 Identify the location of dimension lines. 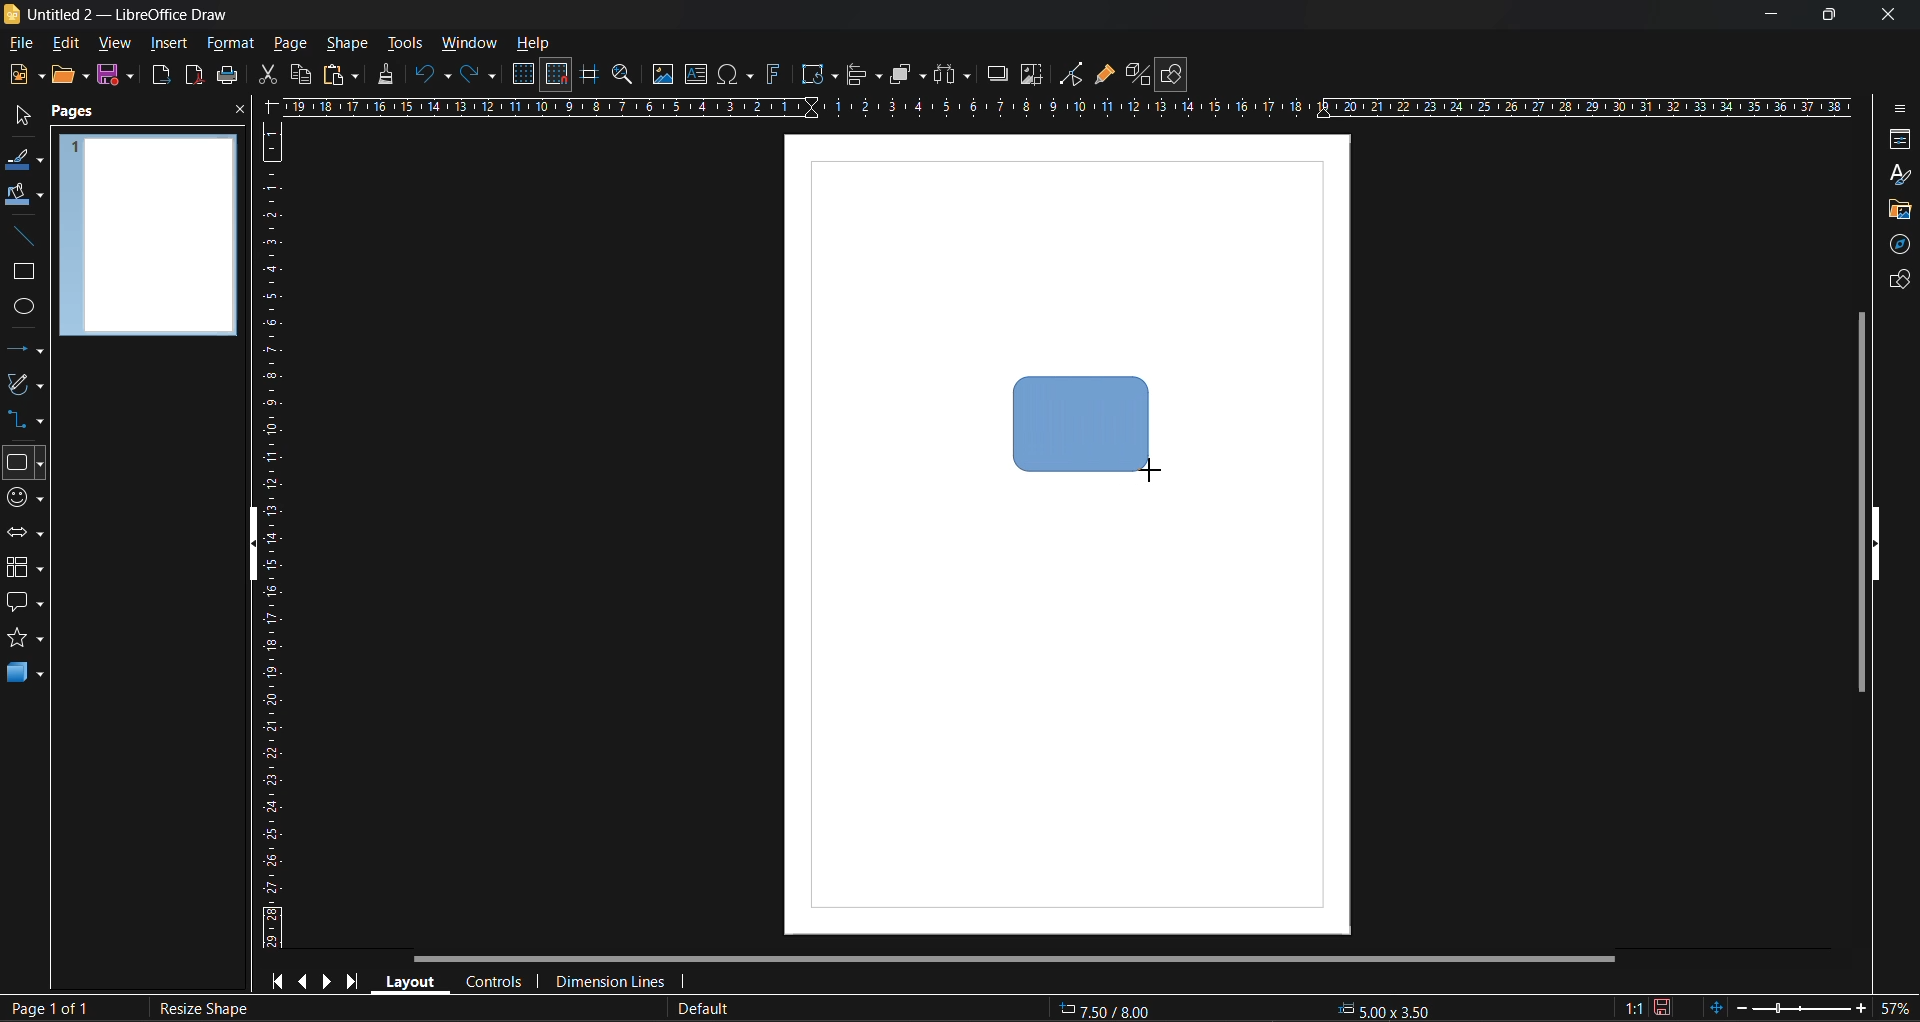
(609, 983).